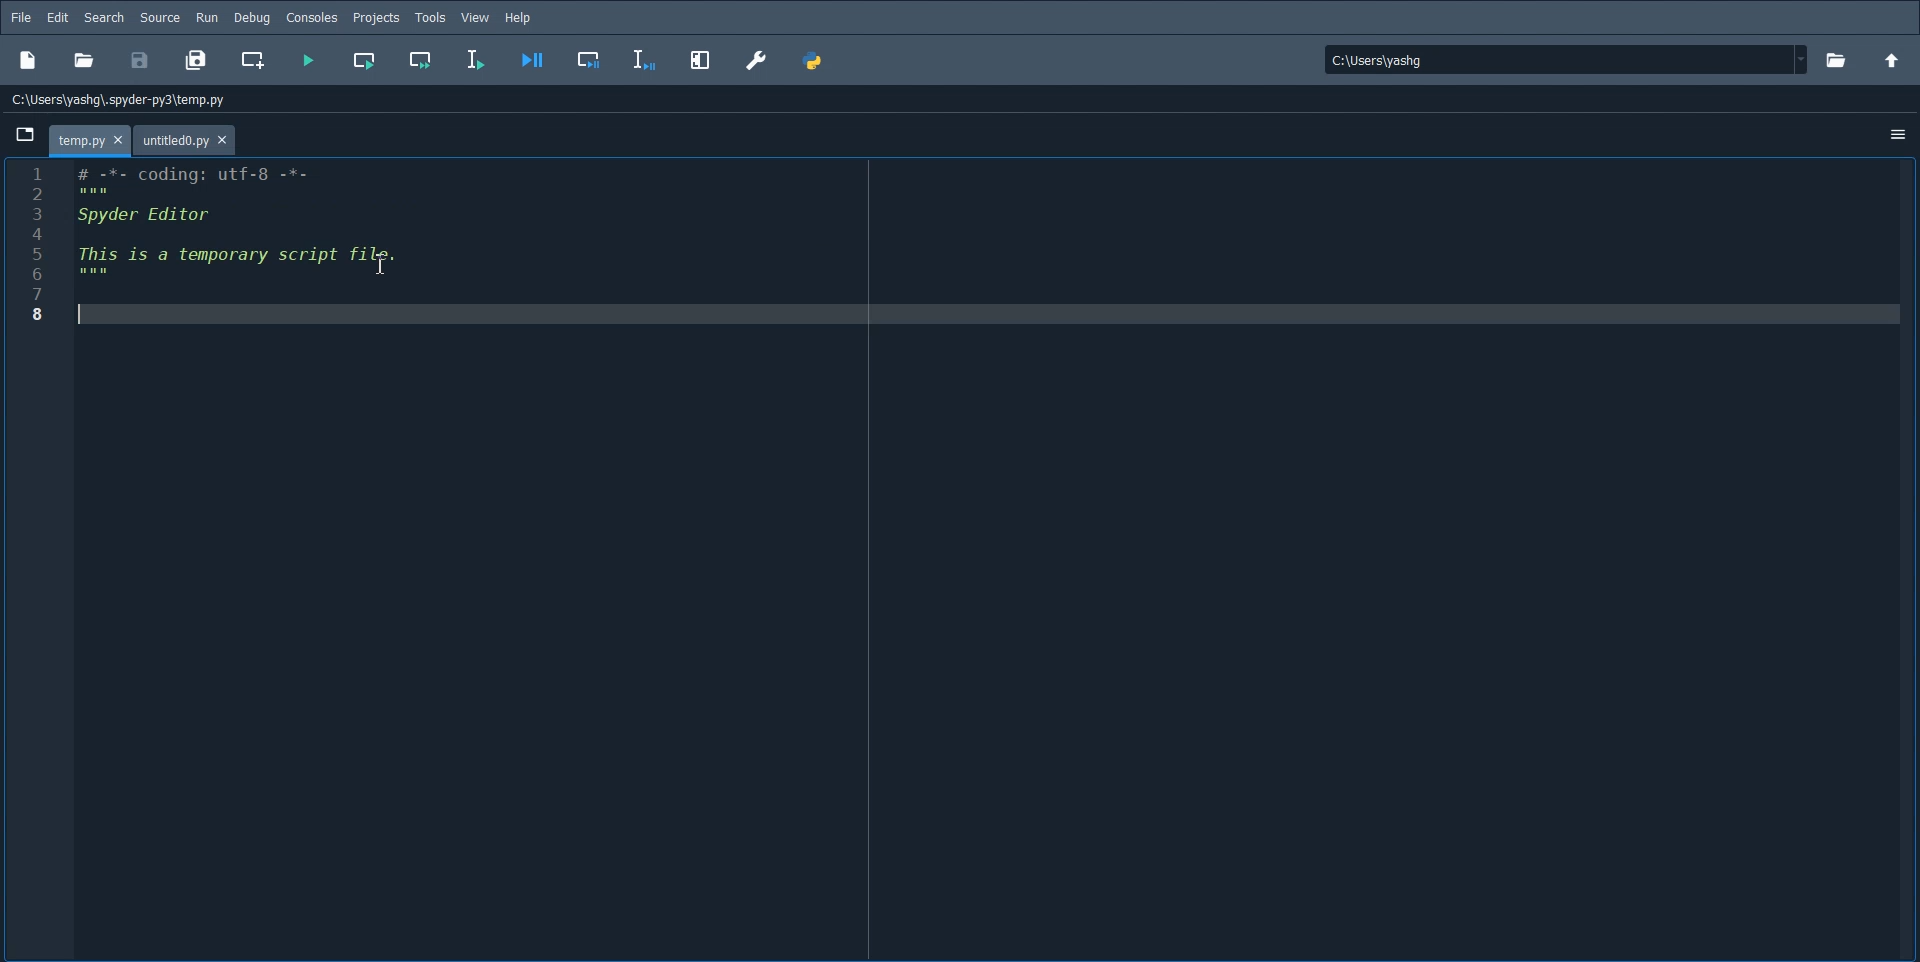  What do you see at coordinates (143, 60) in the screenshot?
I see `Save File` at bounding box center [143, 60].